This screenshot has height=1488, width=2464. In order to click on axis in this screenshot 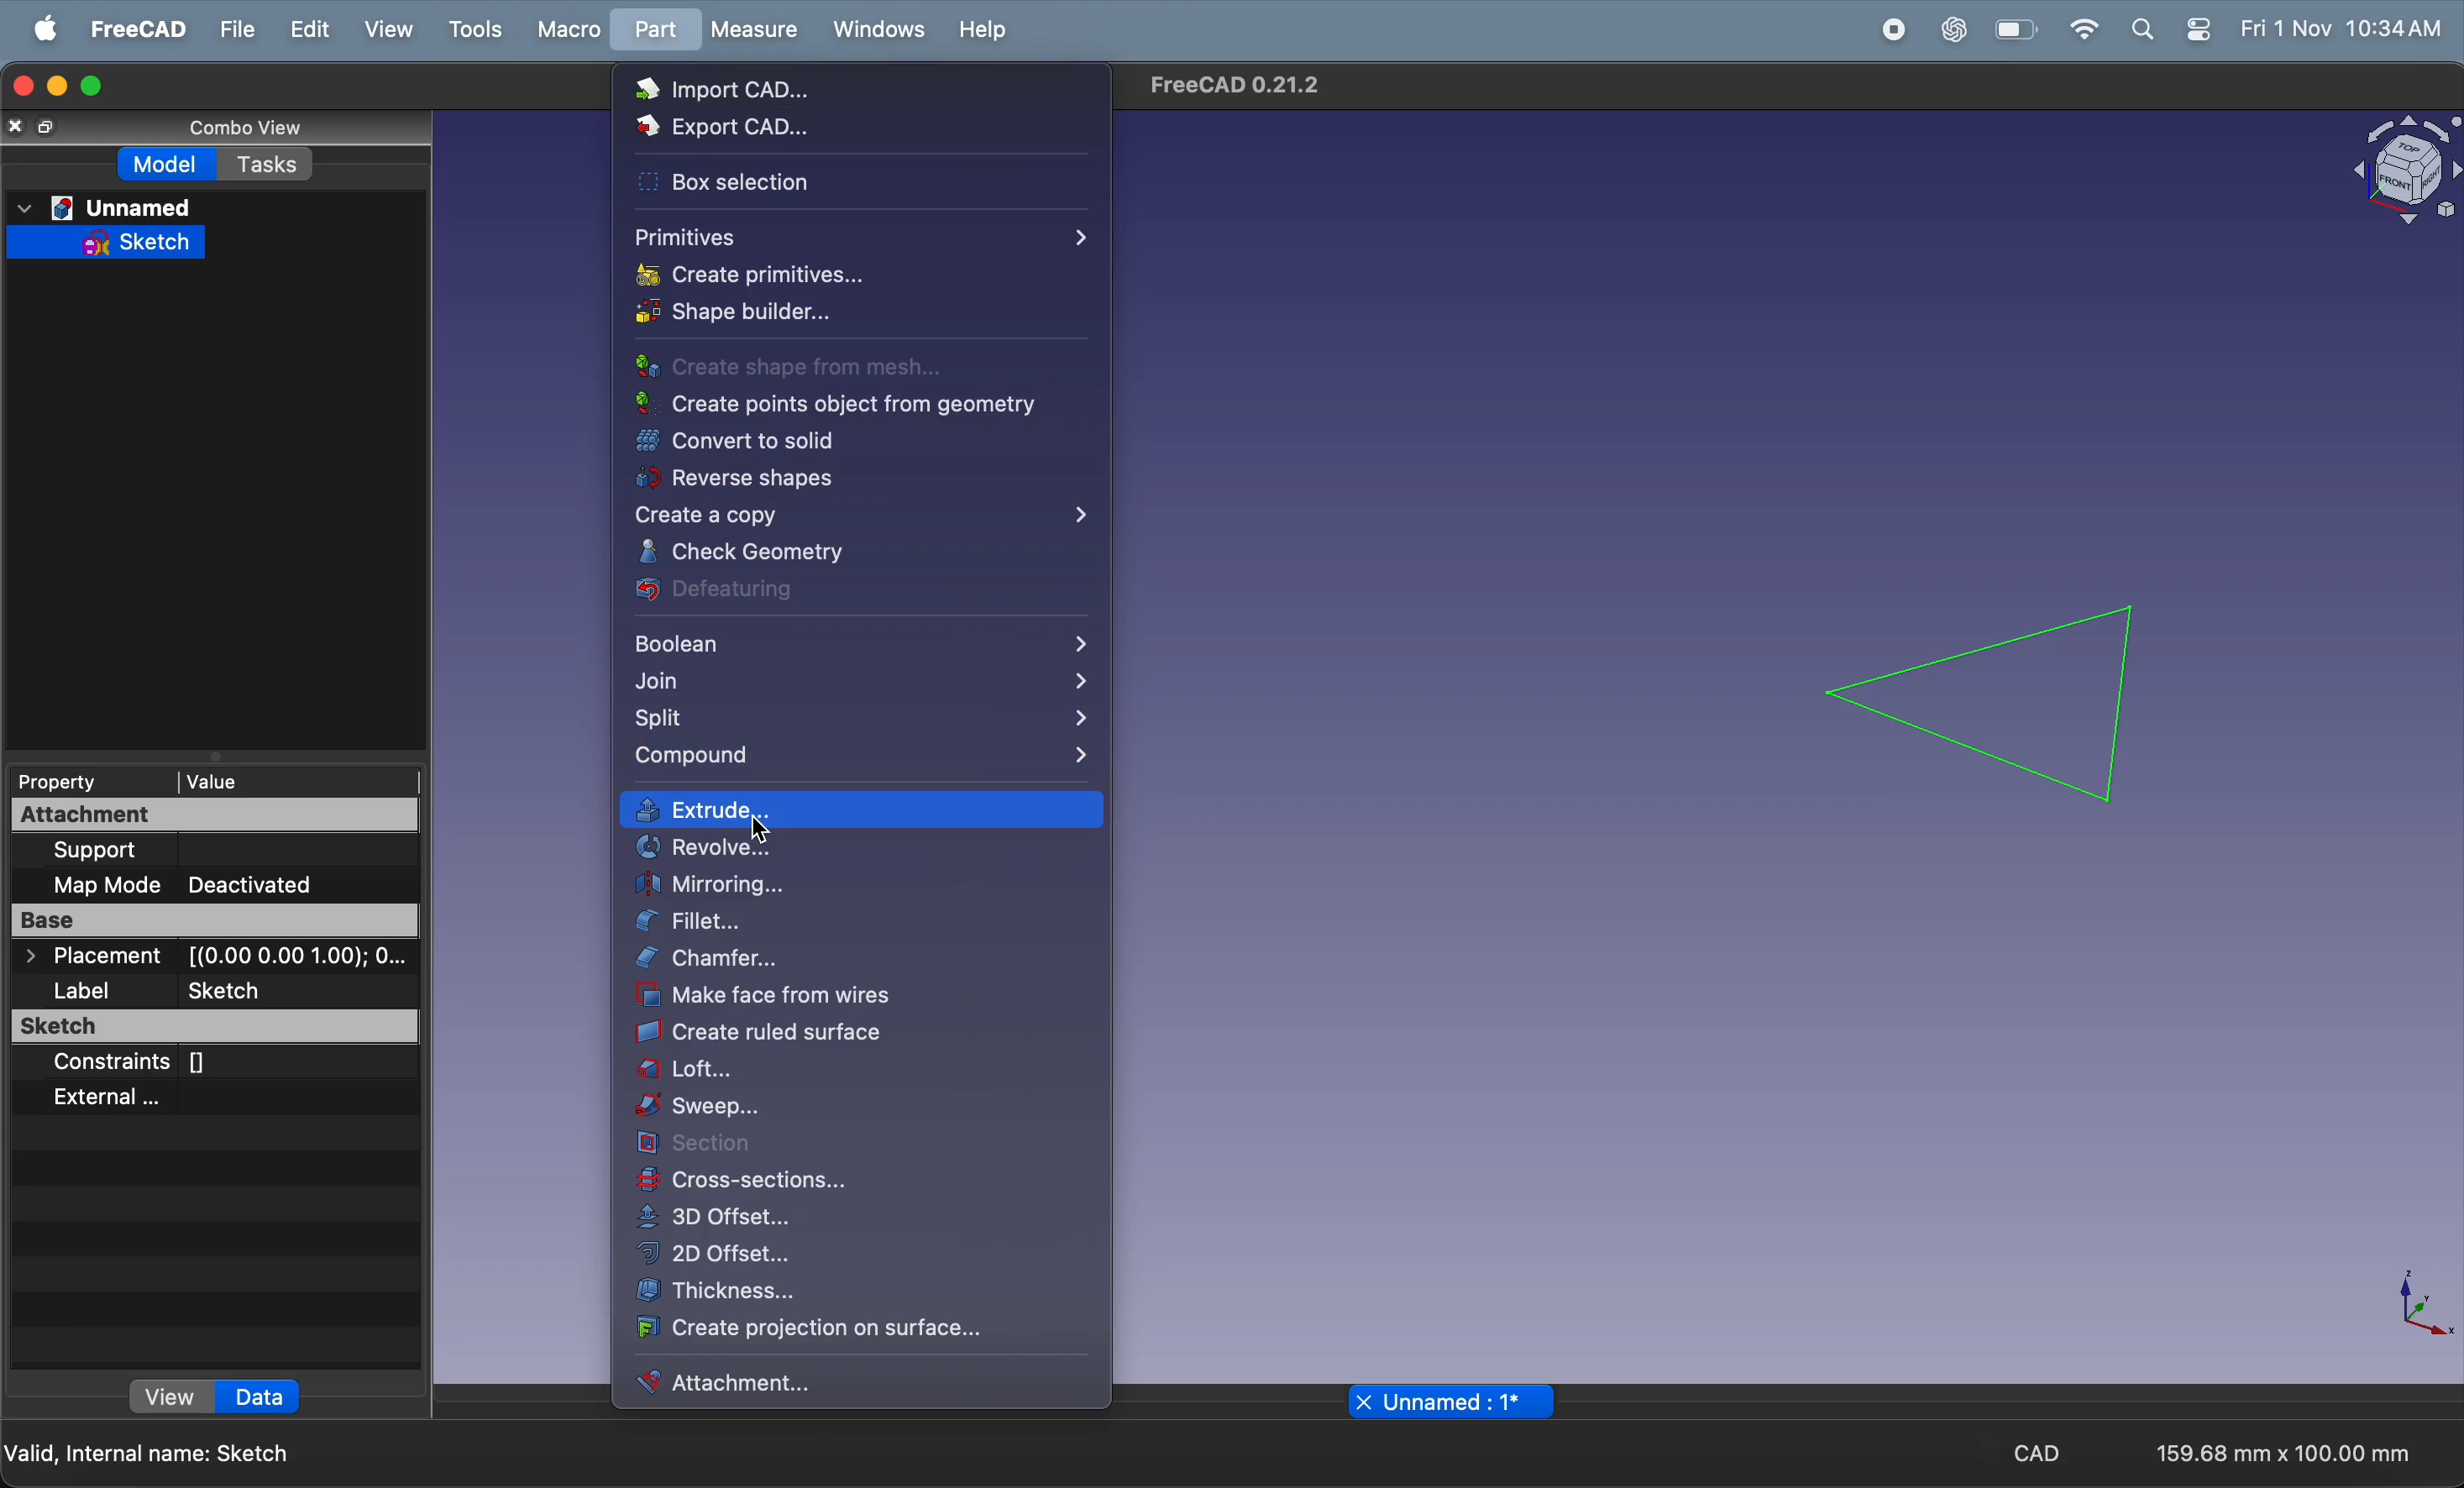, I will do `click(2428, 1308)`.